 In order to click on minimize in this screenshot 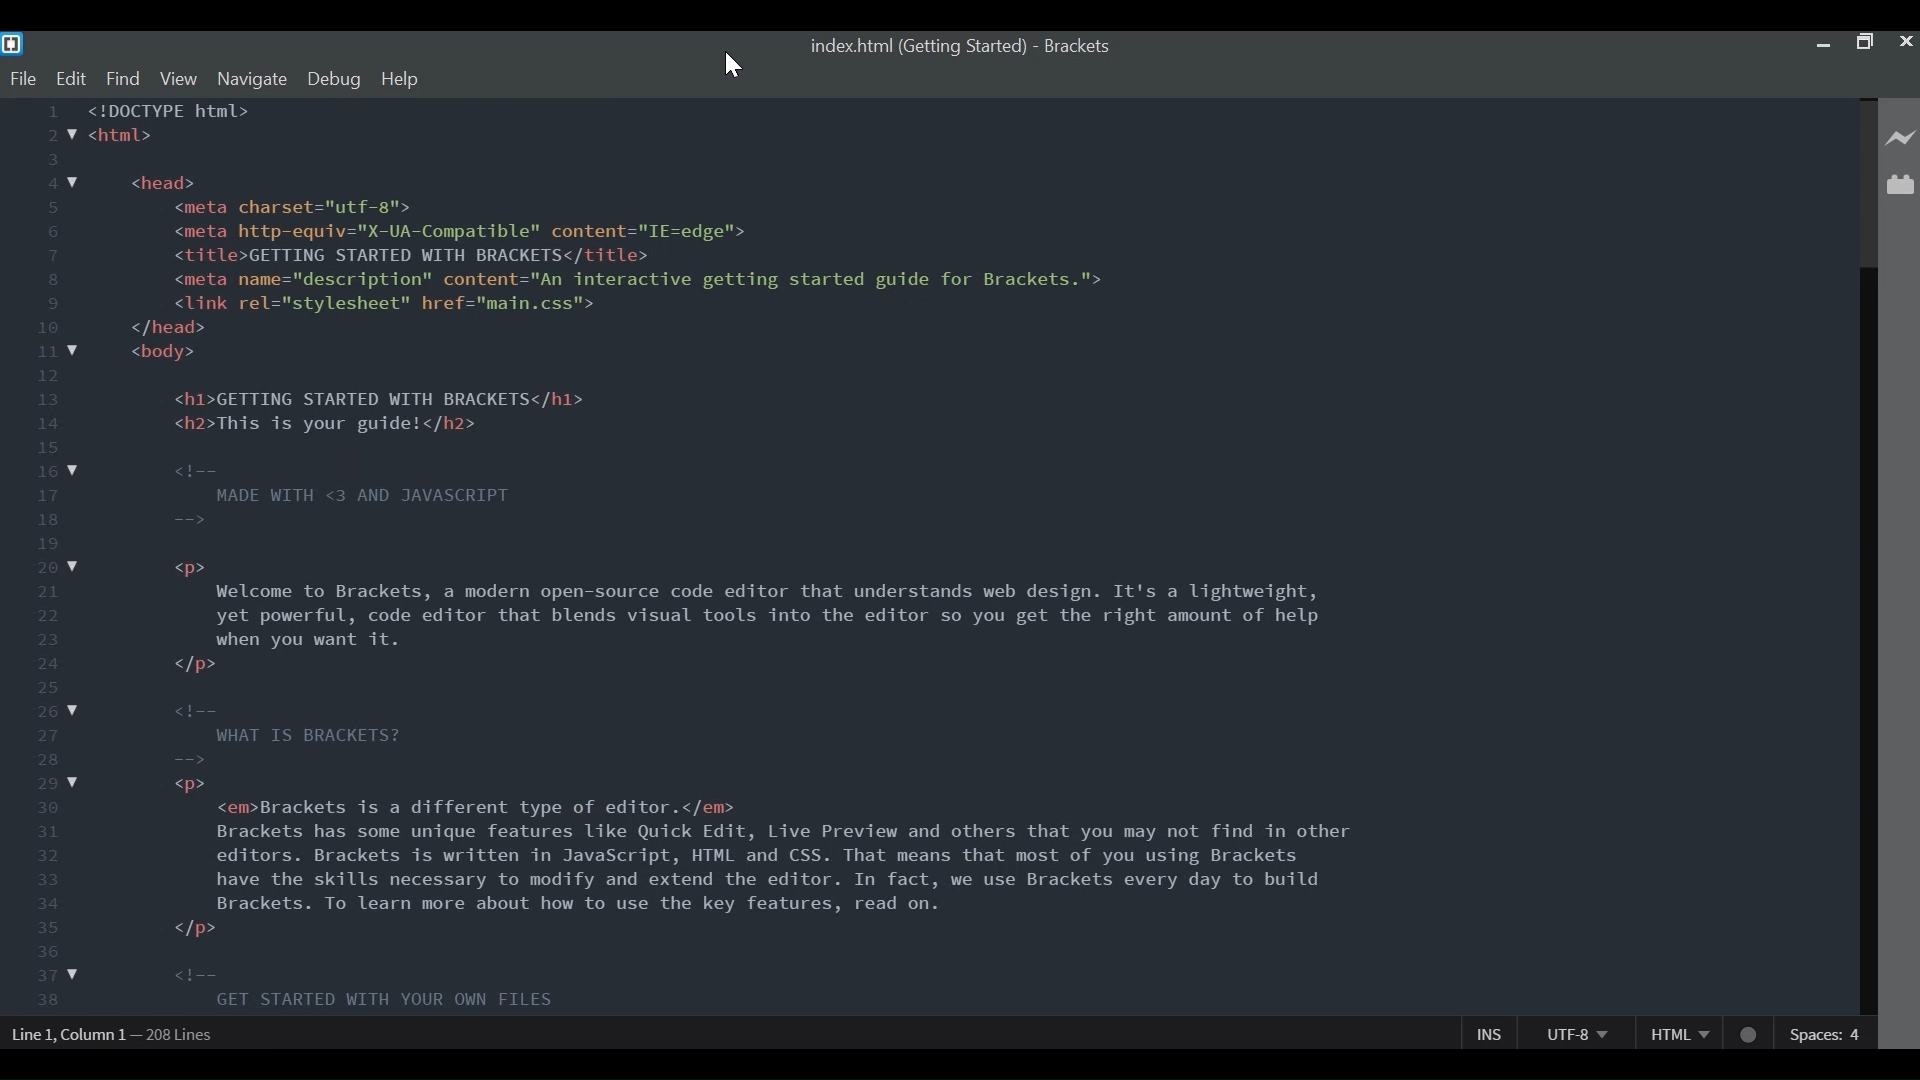, I will do `click(1826, 42)`.